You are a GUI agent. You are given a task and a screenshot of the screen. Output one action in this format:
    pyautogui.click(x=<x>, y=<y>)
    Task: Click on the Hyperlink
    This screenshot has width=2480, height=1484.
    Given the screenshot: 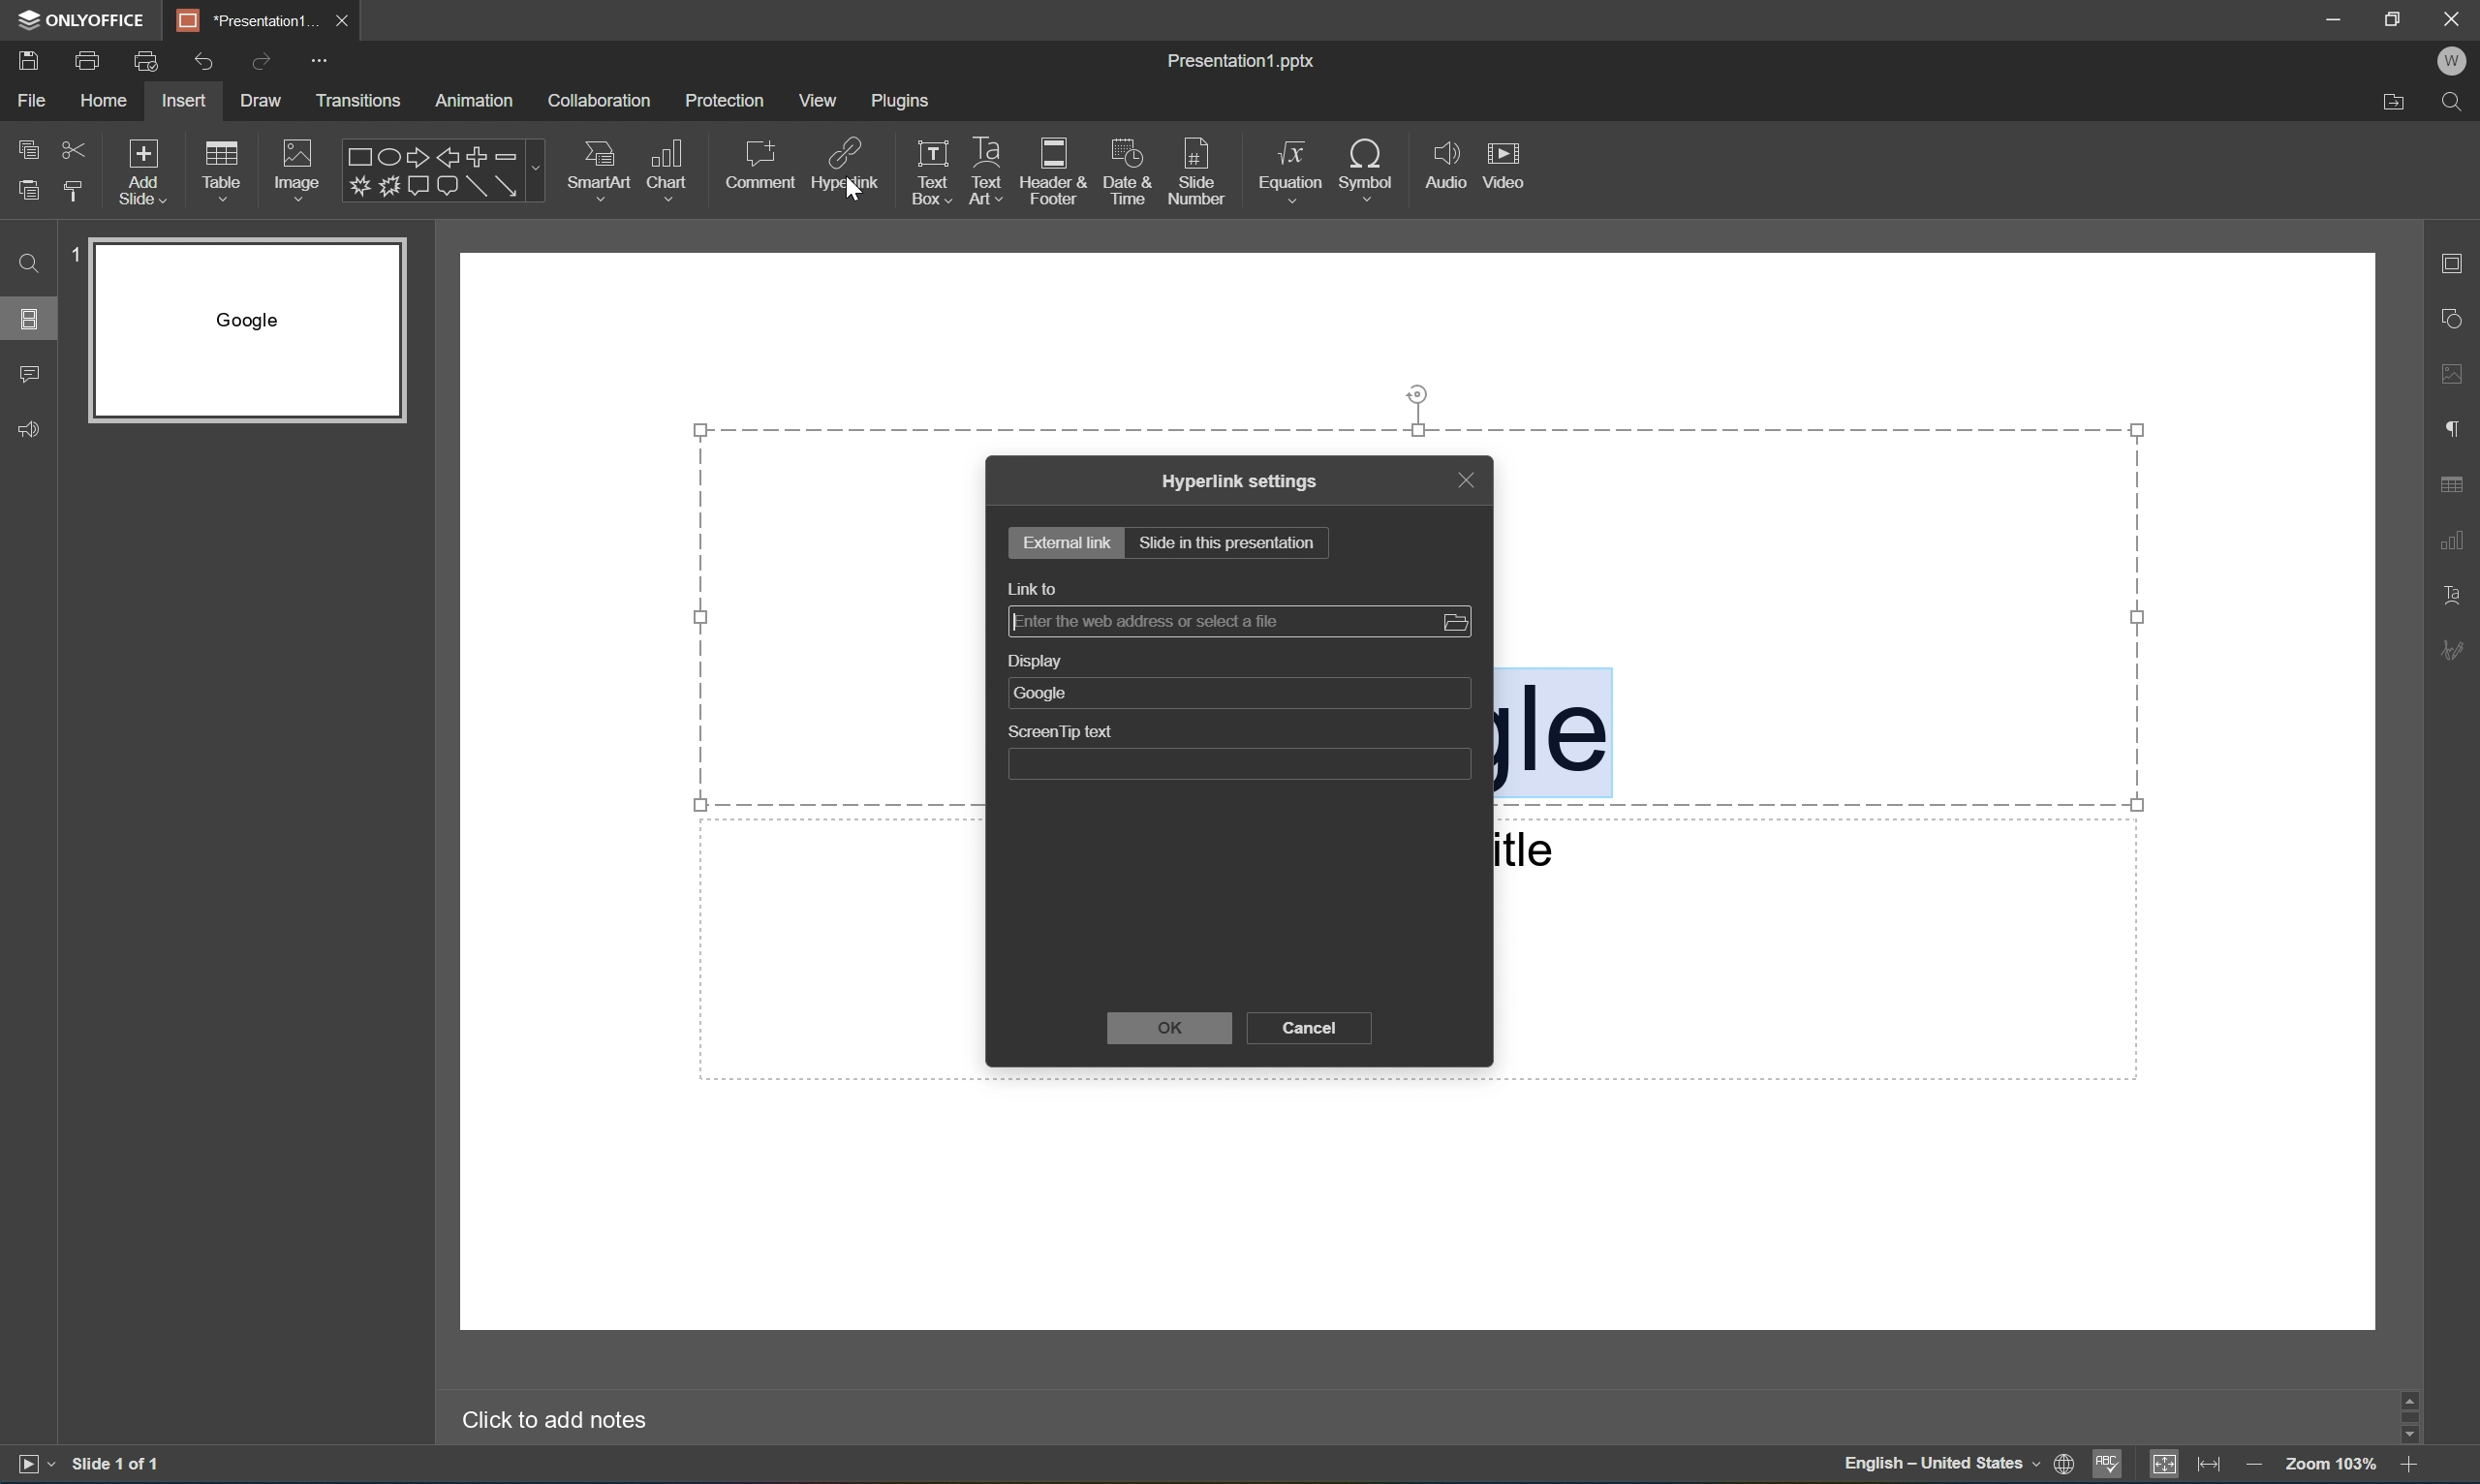 What is the action you would take?
    pyautogui.click(x=842, y=168)
    